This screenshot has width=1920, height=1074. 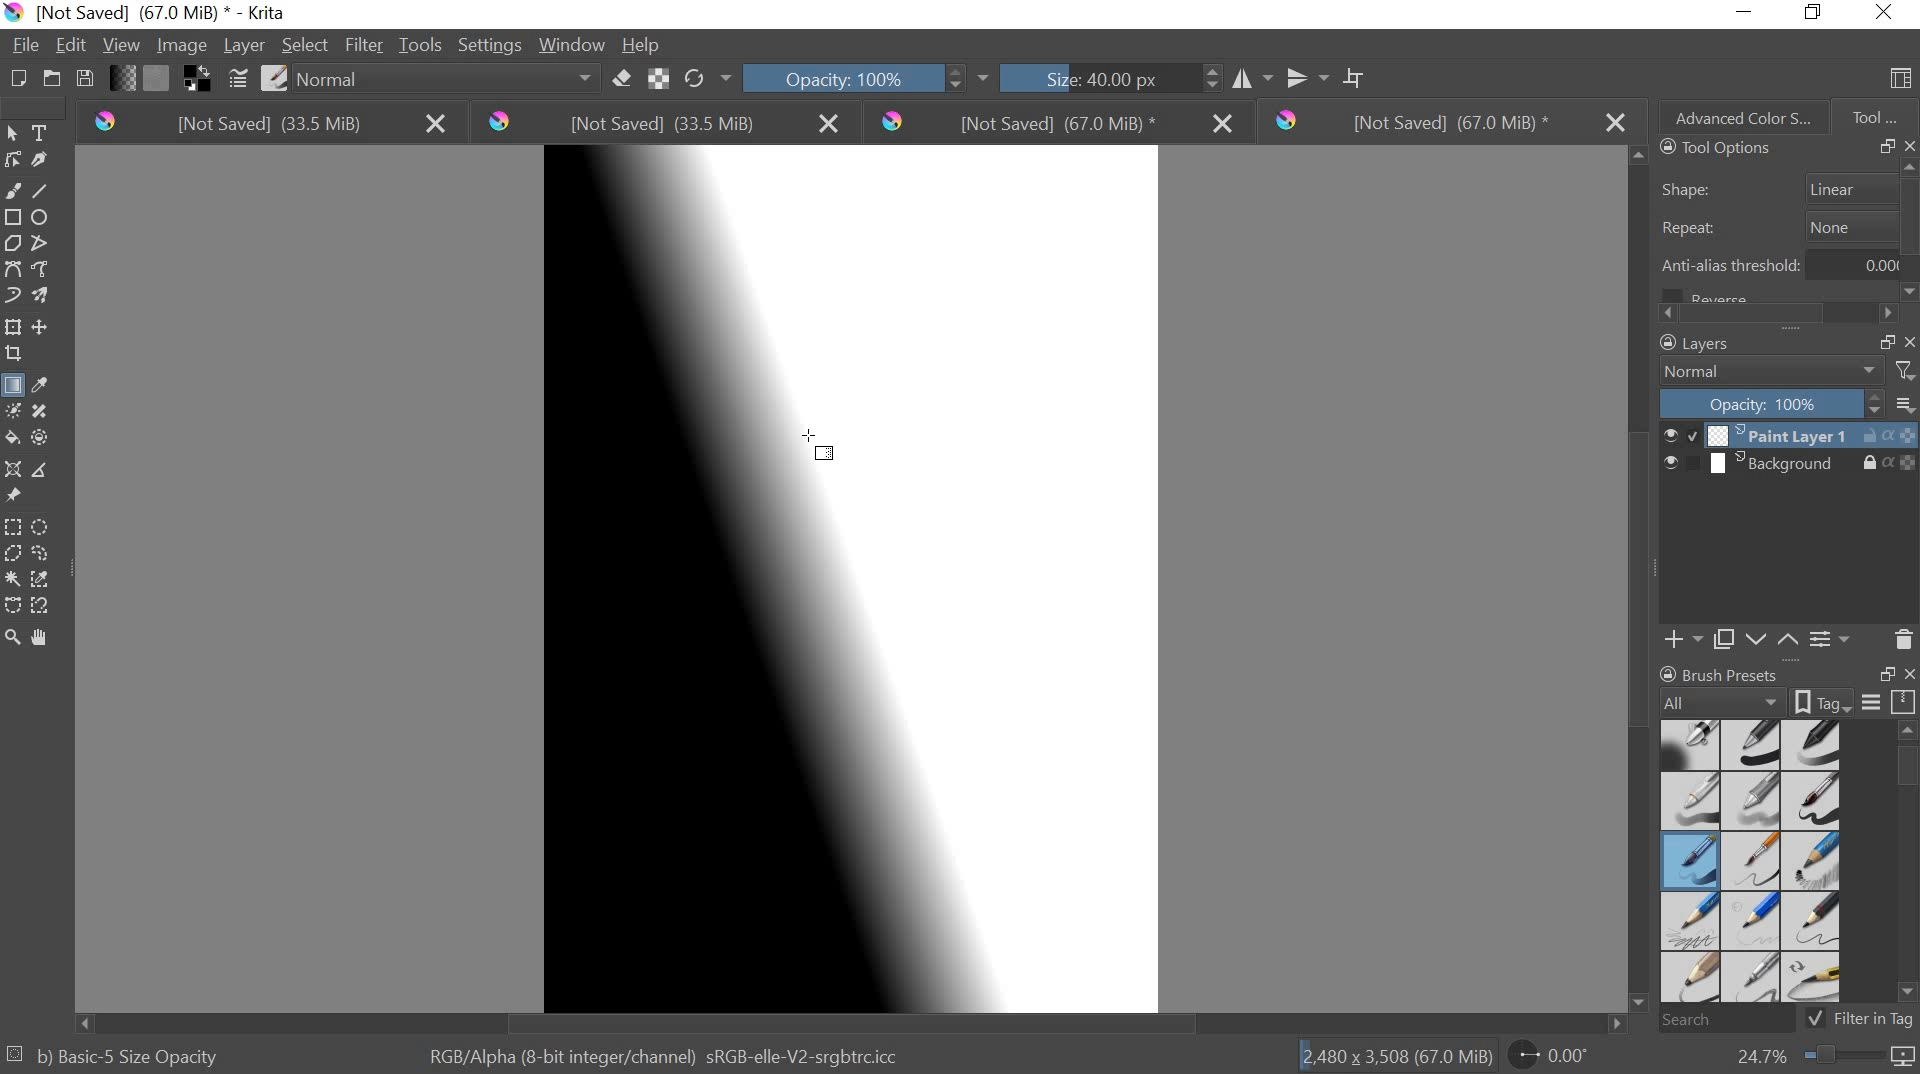 I want to click on repeat none, so click(x=1778, y=228).